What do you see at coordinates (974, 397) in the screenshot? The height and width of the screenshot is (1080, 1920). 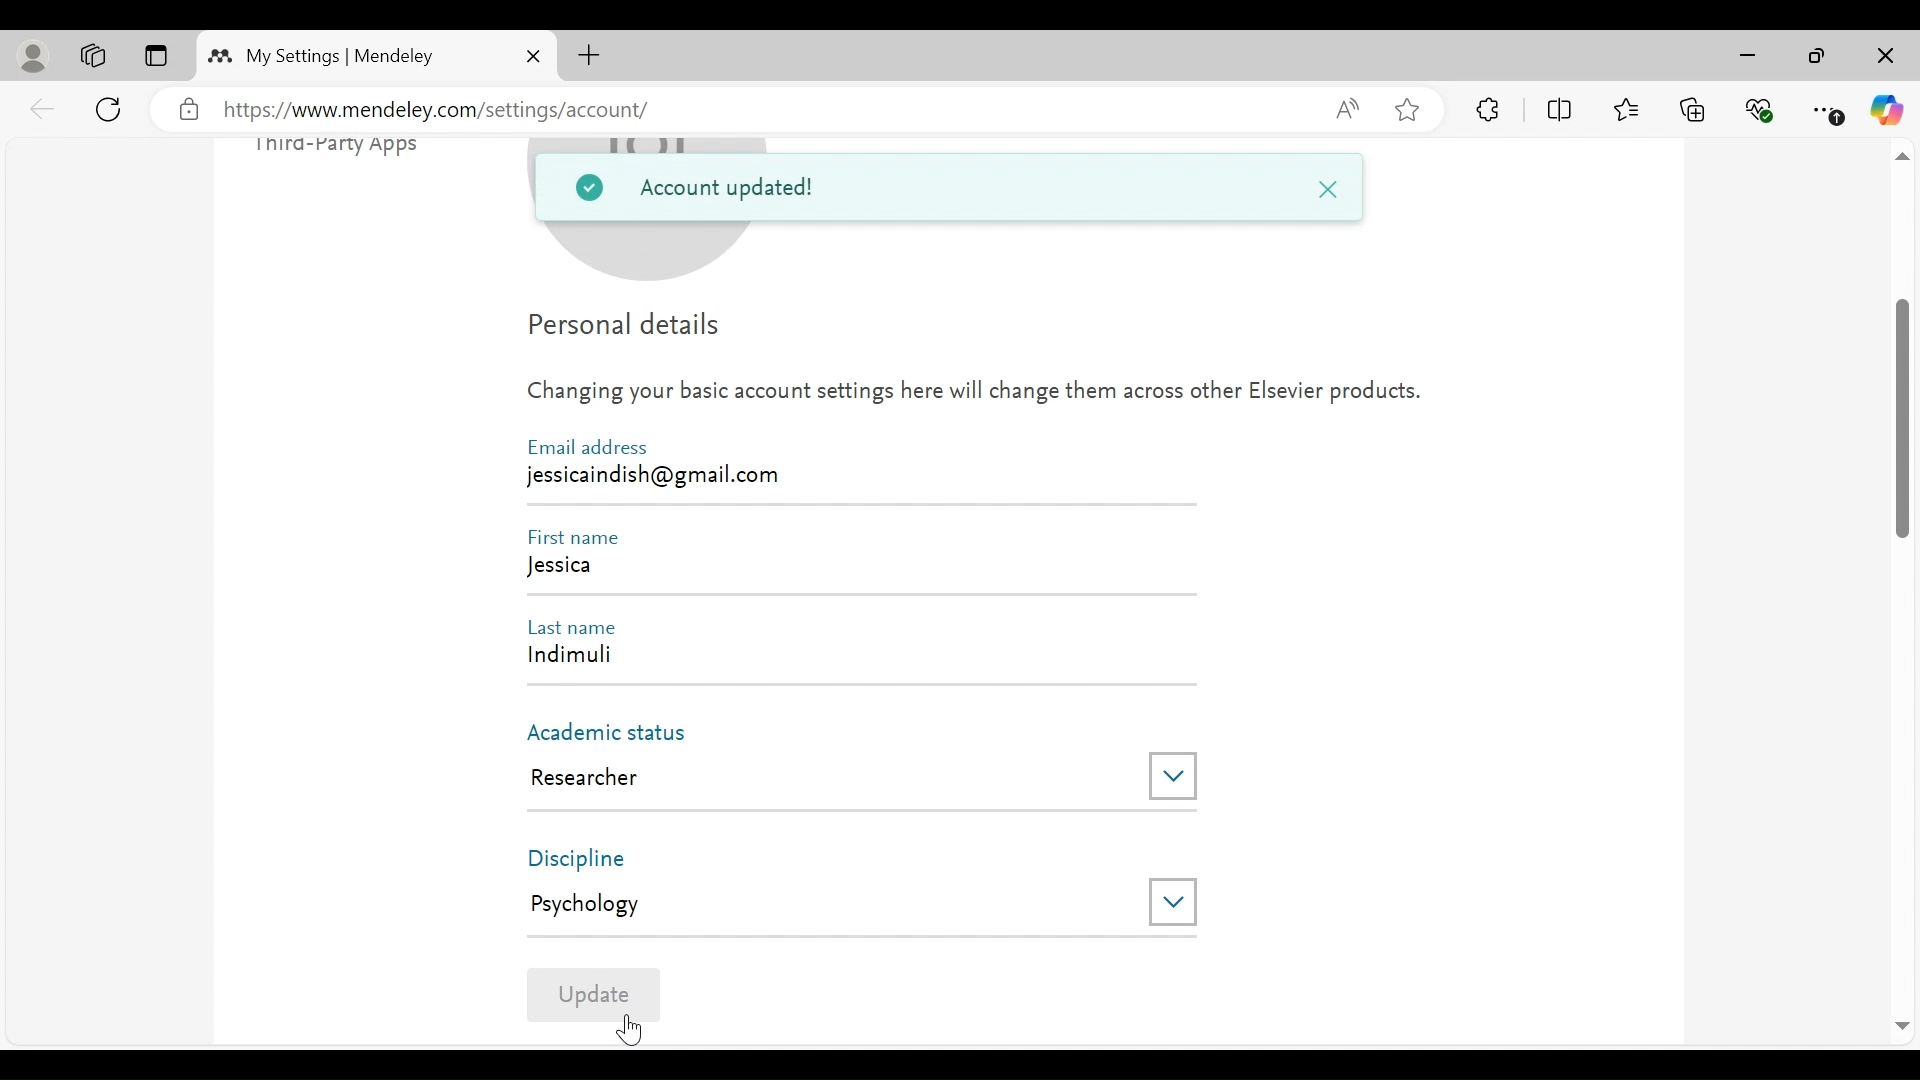 I see `Changing your basic account settings here will change them across other Elsevier products` at bounding box center [974, 397].